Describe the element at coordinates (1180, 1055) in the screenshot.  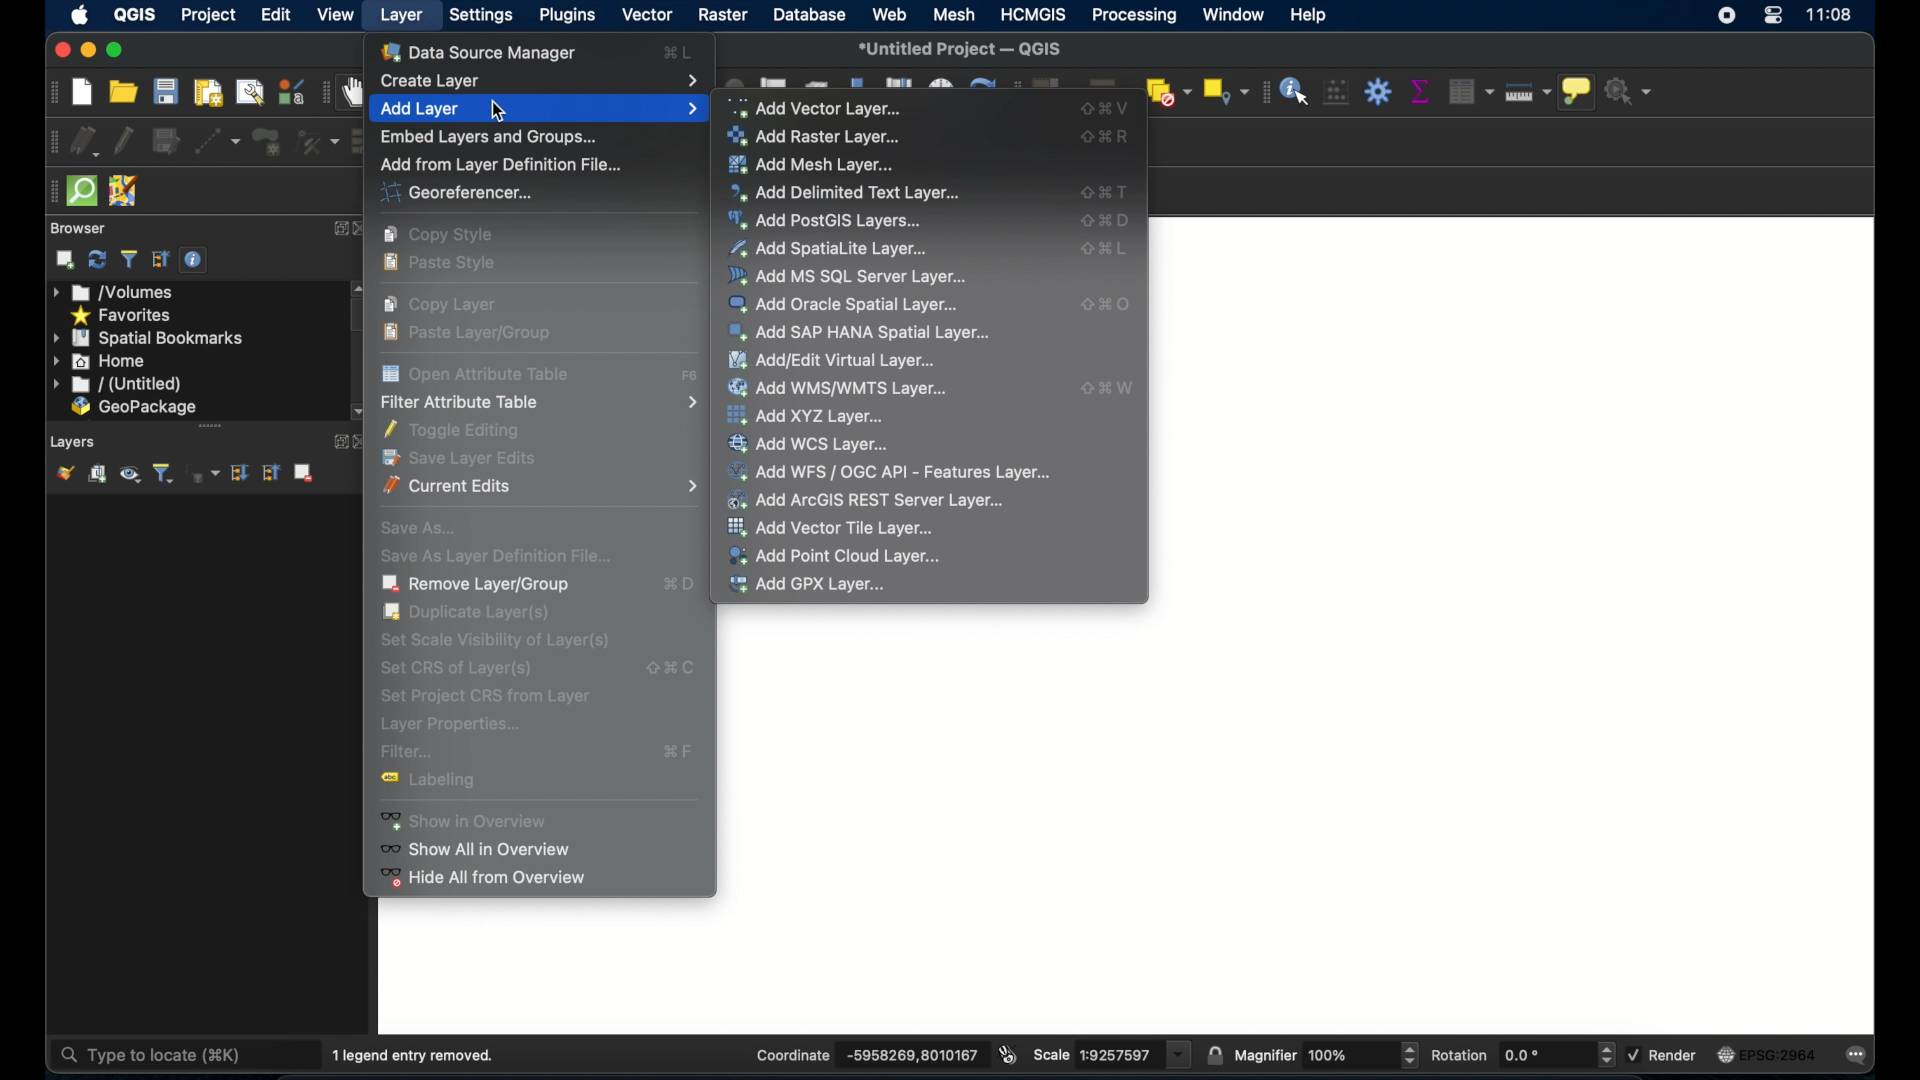
I see `dropdown` at that location.